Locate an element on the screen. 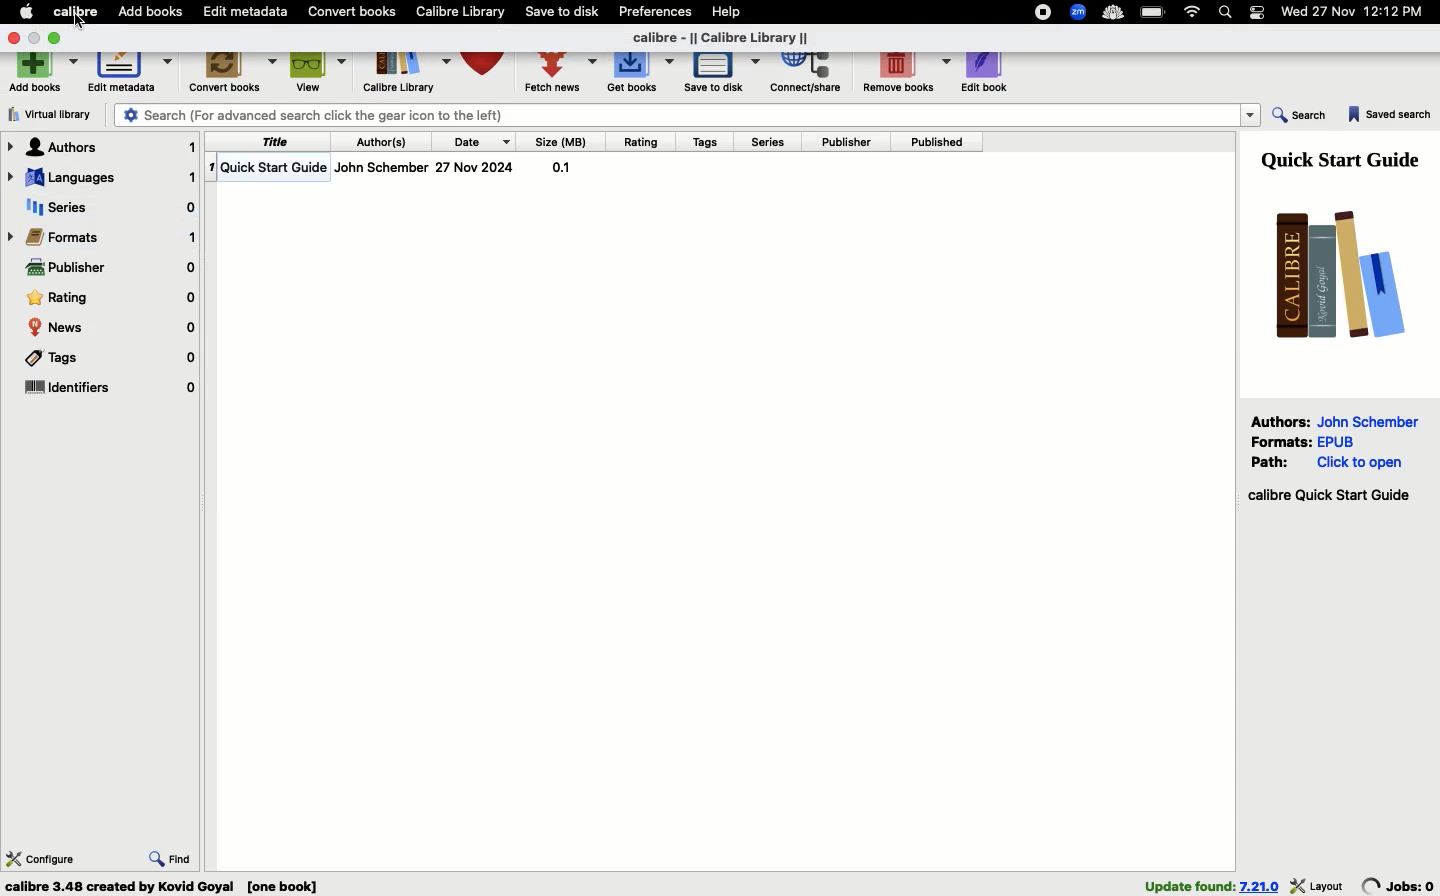 This screenshot has height=896, width=1440. date is located at coordinates (476, 166).